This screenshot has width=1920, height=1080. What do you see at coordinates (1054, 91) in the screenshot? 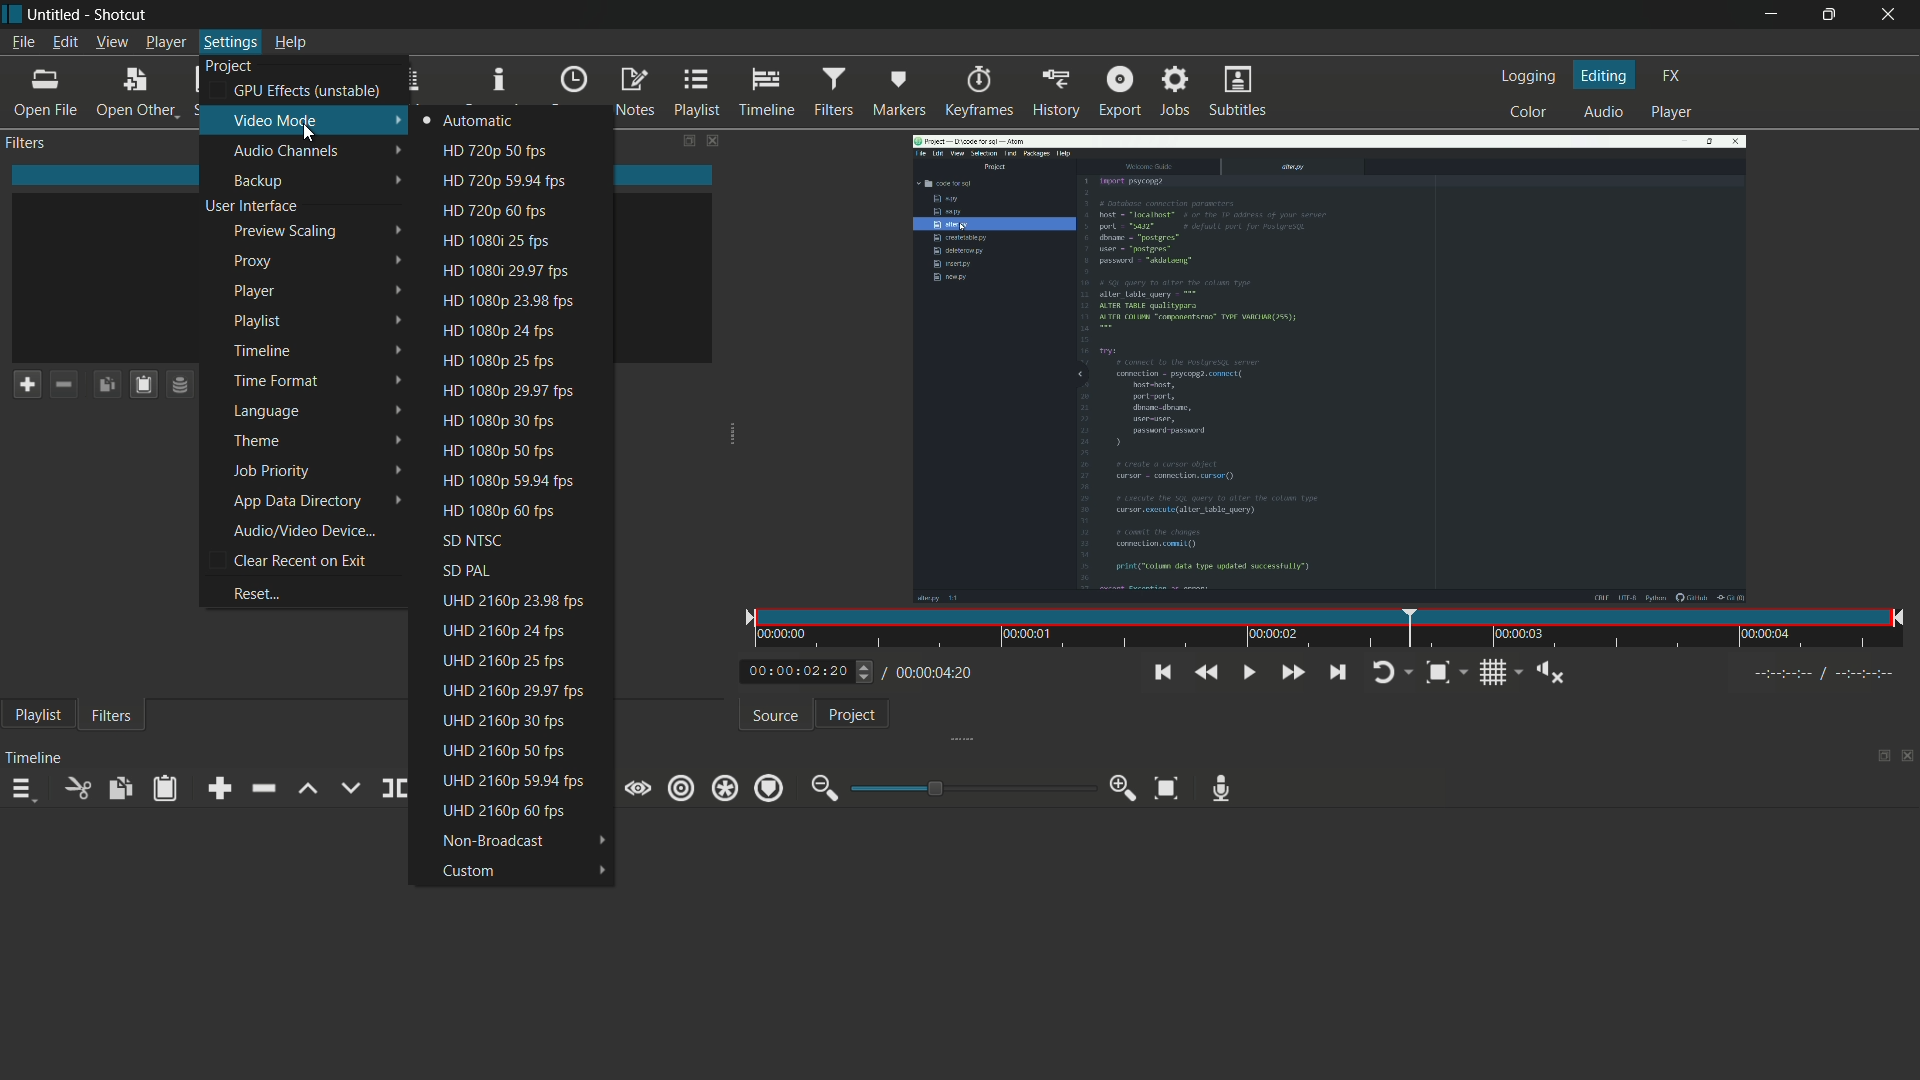
I see `history` at bounding box center [1054, 91].